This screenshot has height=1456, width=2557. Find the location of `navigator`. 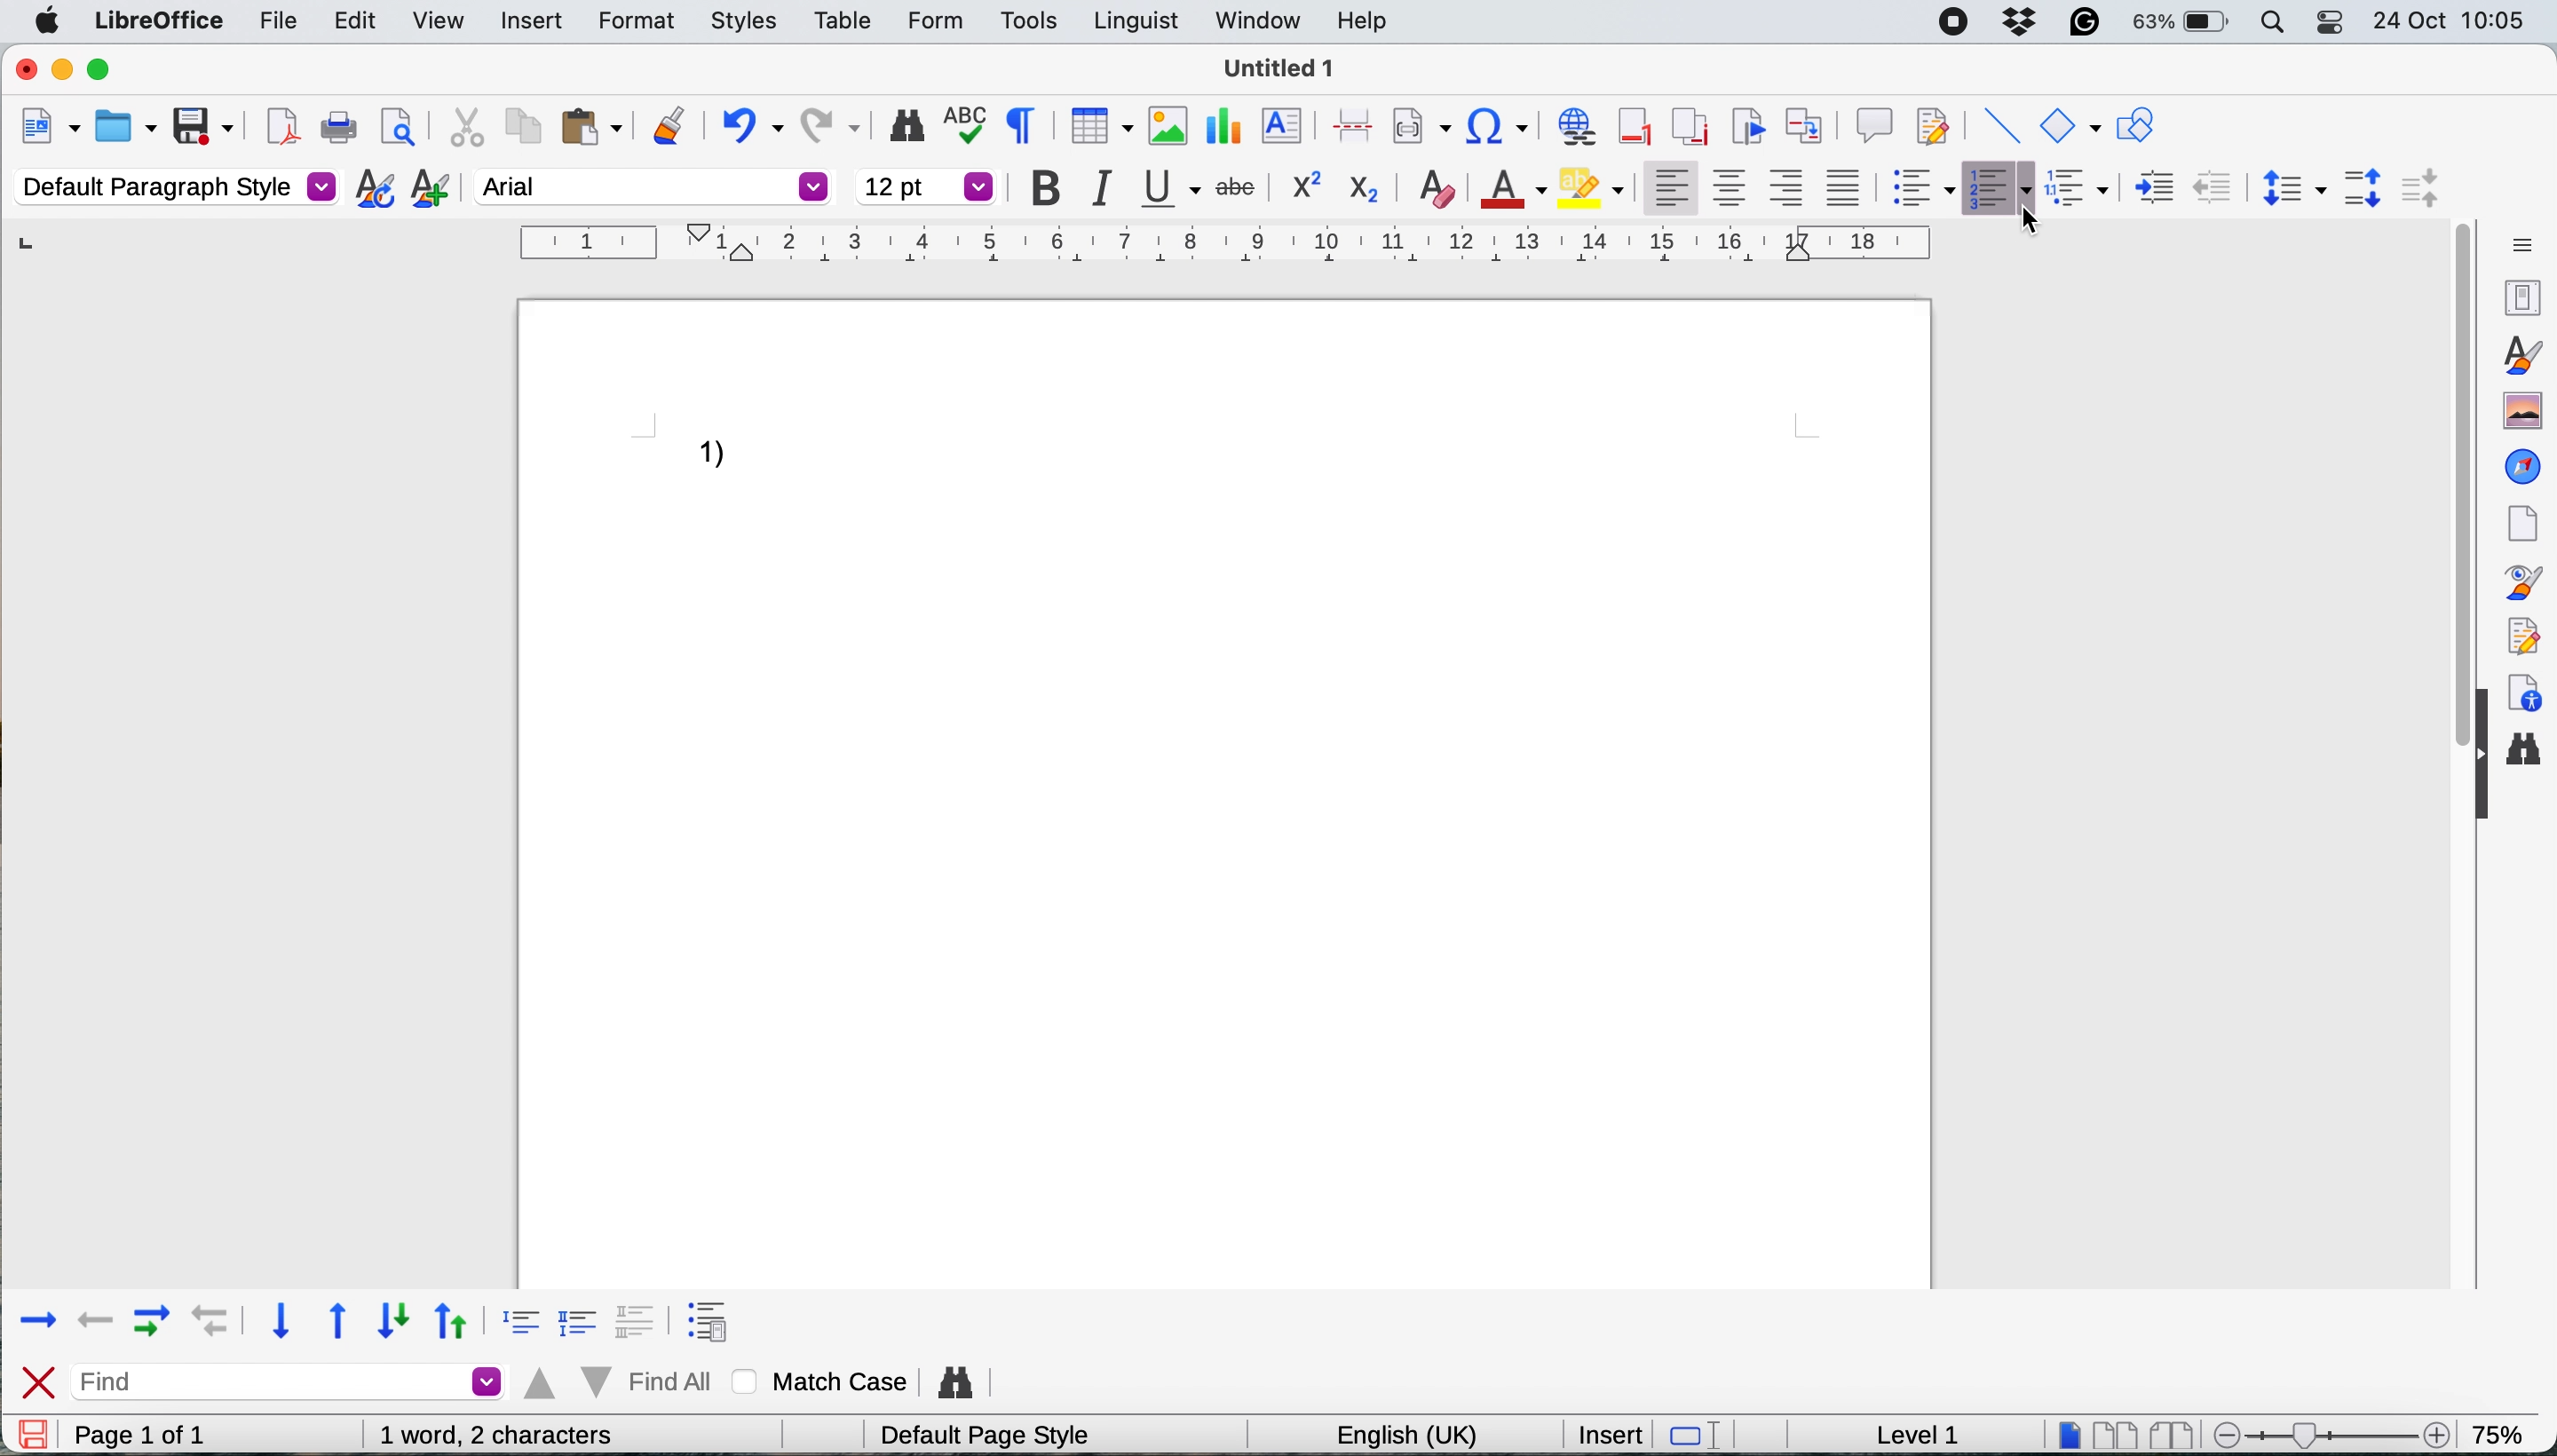

navigator is located at coordinates (2523, 465).